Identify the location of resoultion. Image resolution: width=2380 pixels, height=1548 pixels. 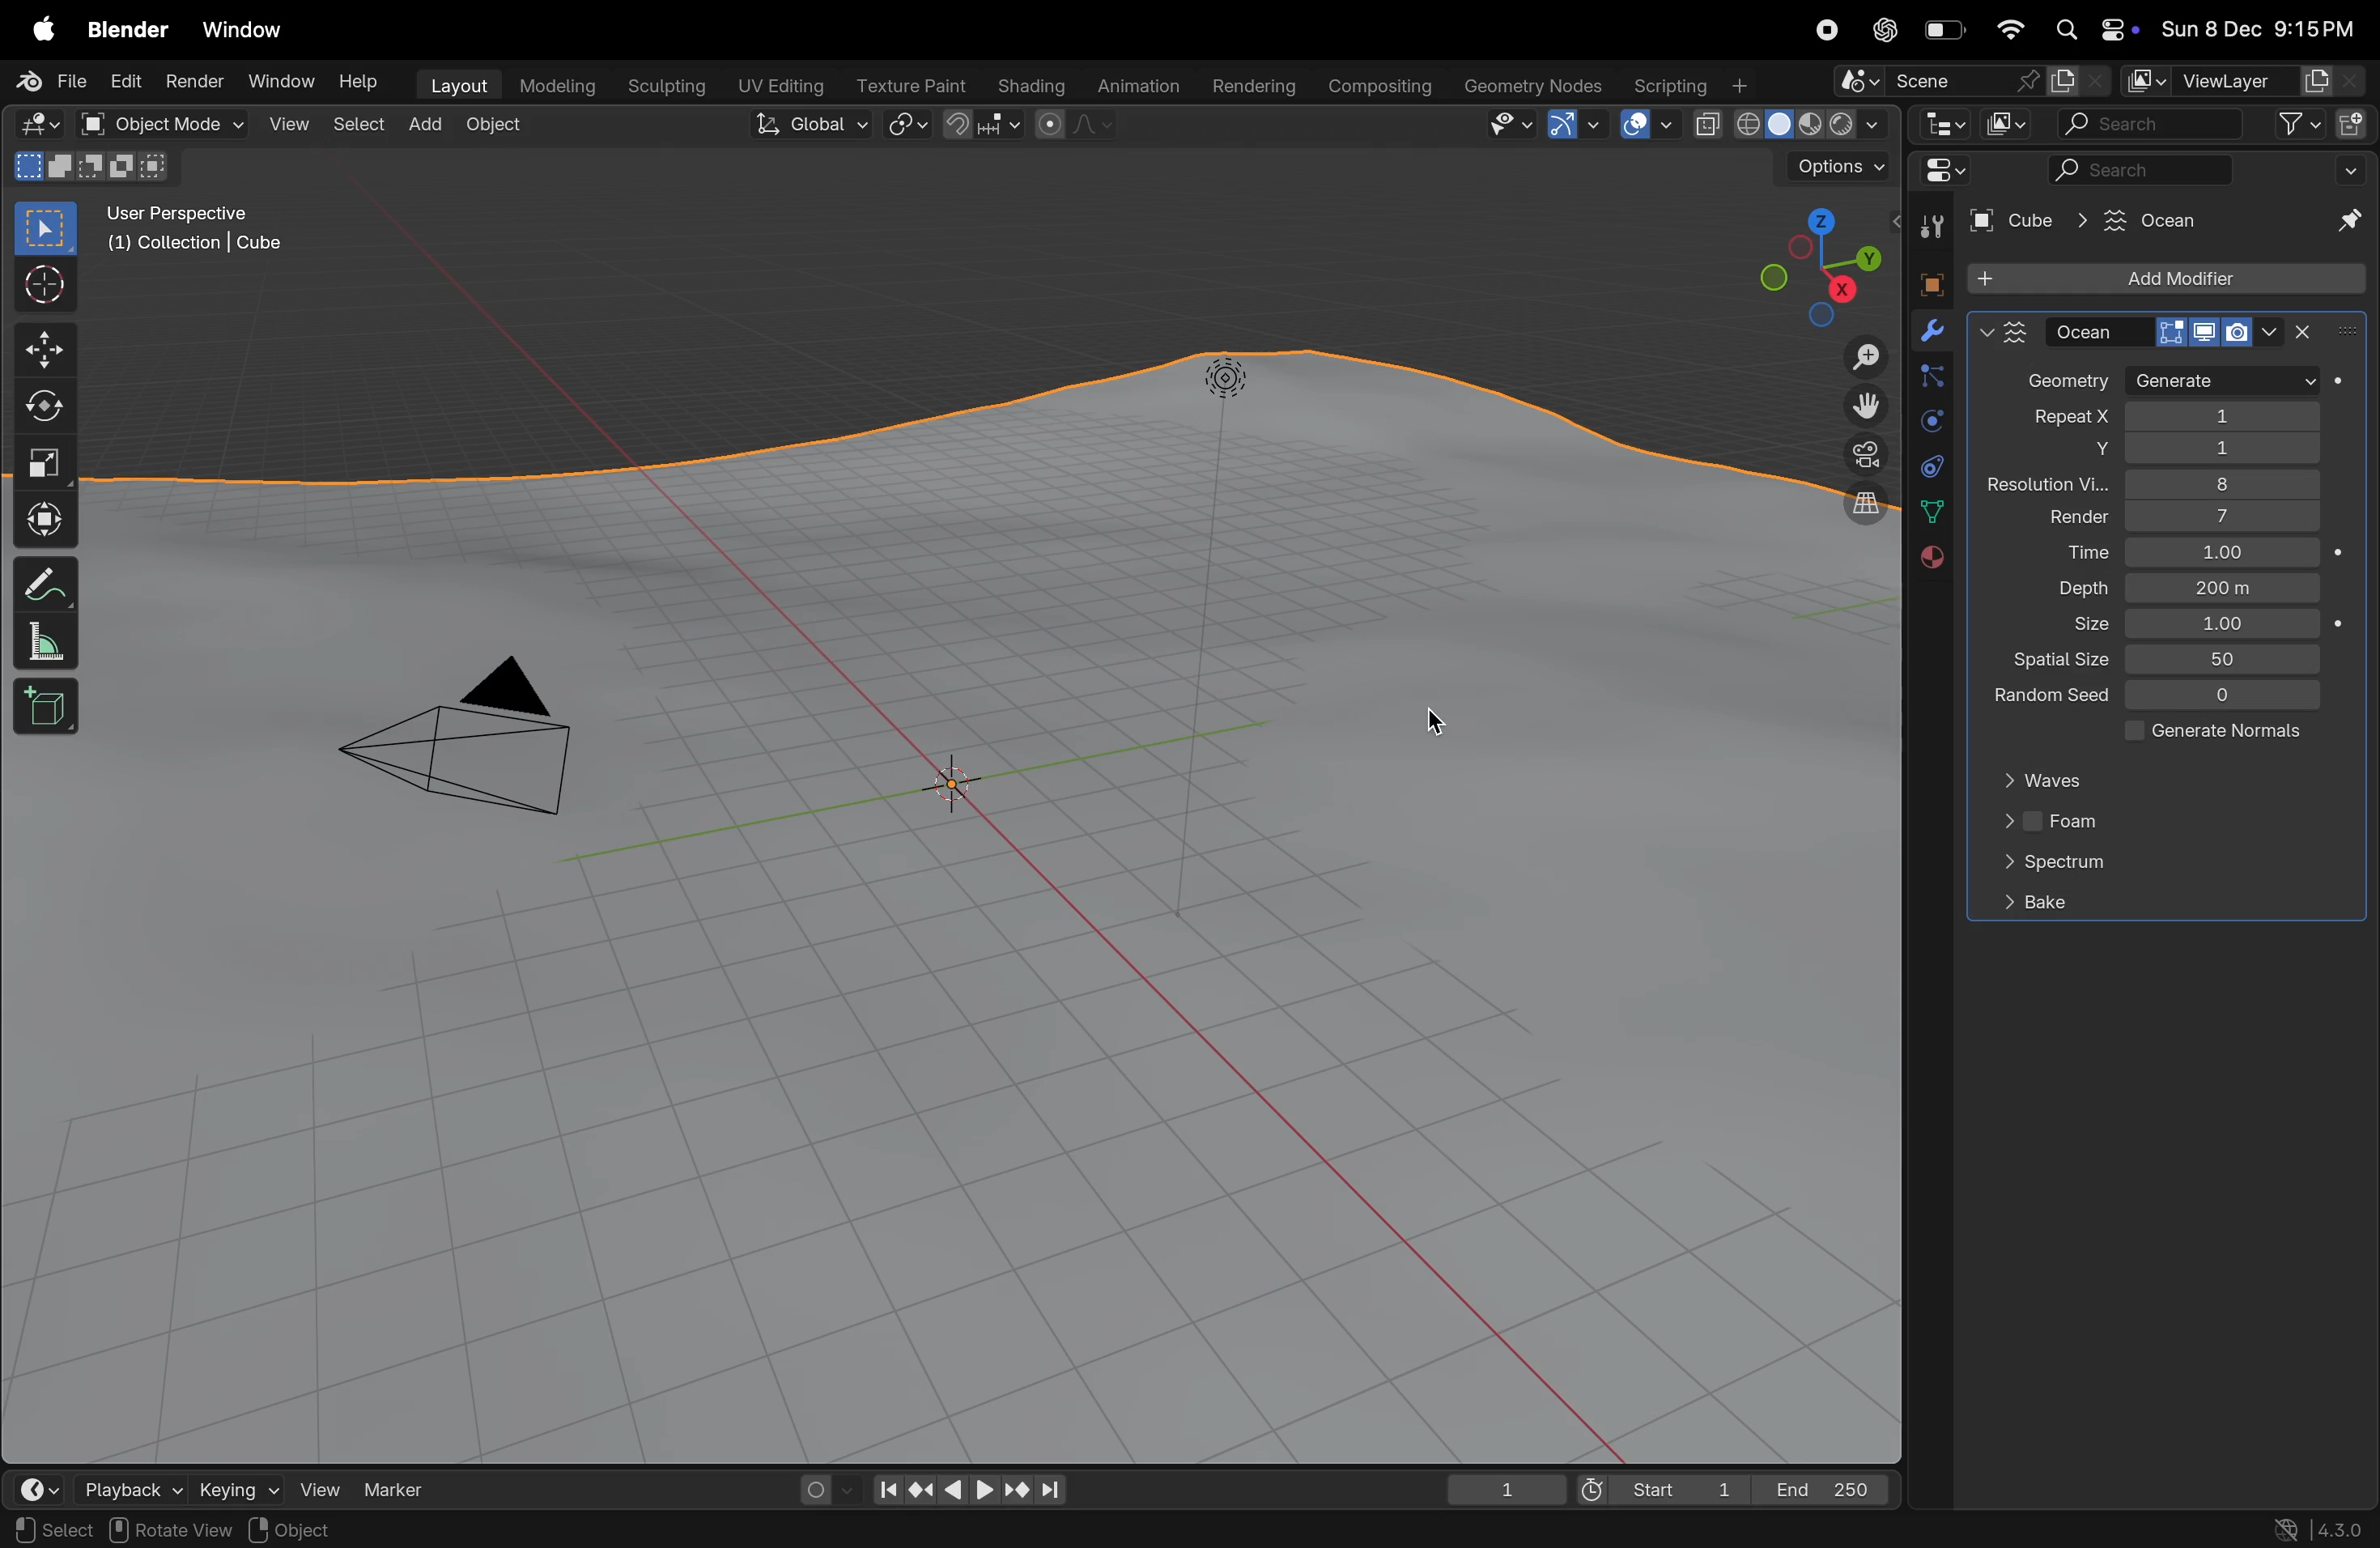
(2049, 485).